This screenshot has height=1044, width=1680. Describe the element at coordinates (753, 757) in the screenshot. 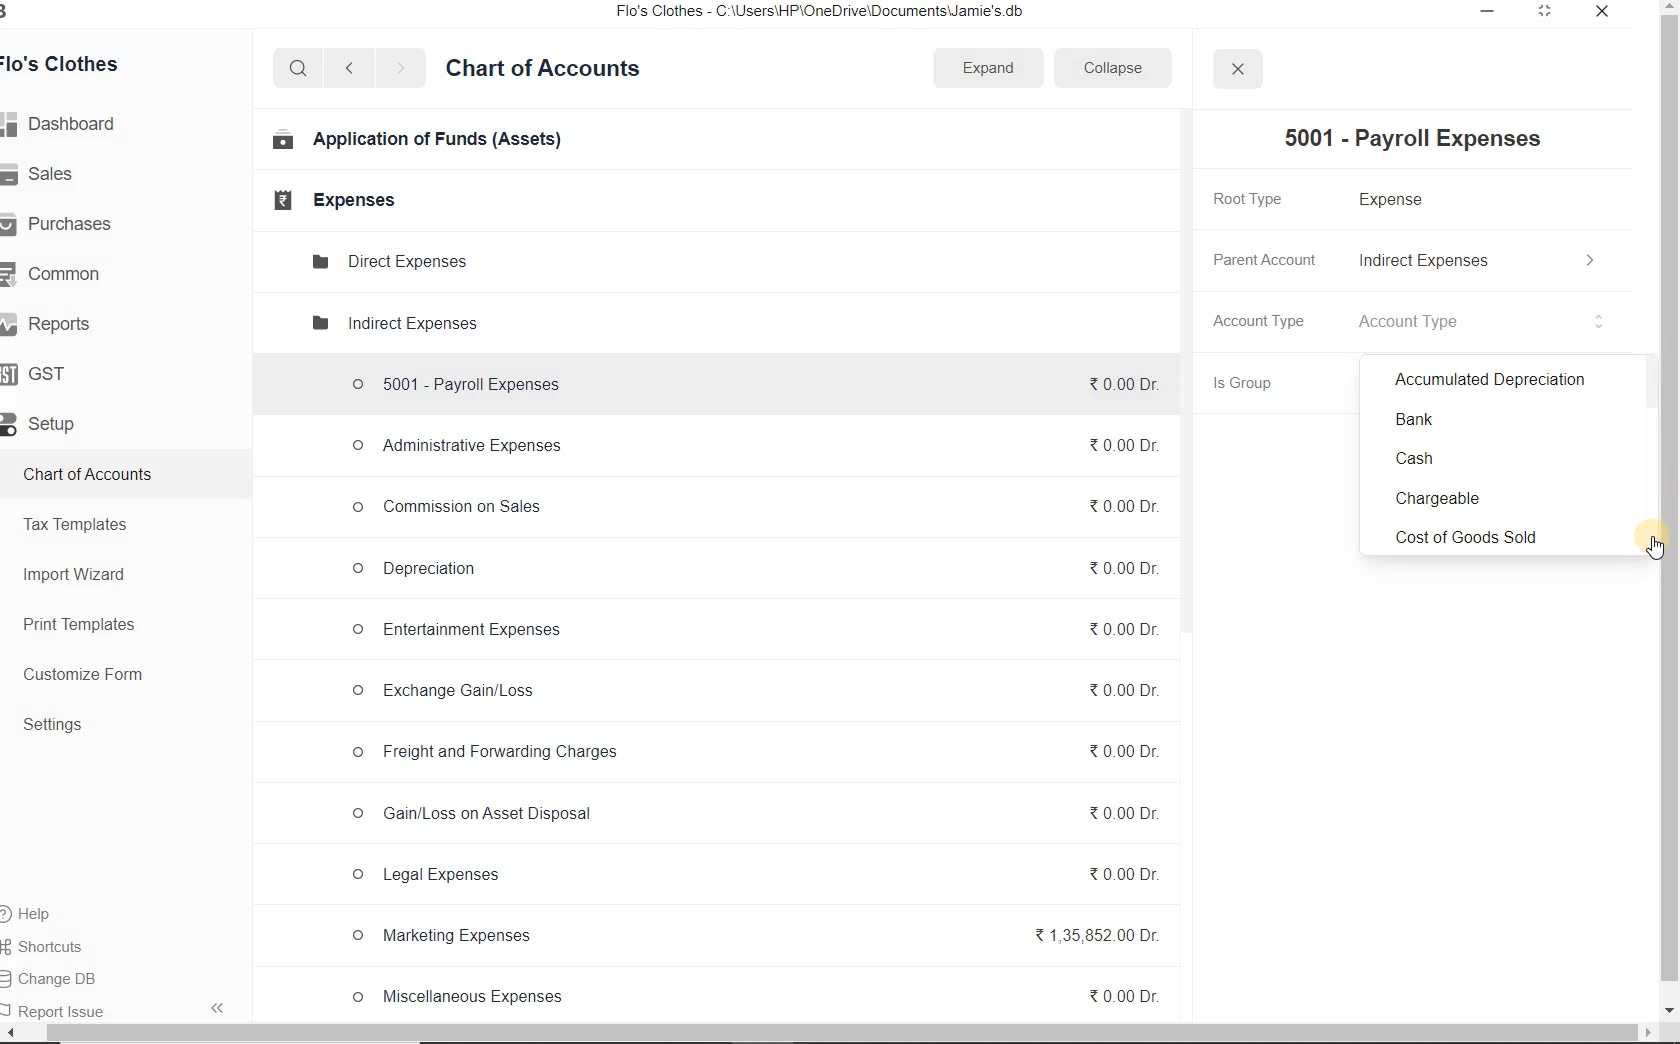

I see `© Freight and Forwarding Charges 0.00 Dr.` at that location.